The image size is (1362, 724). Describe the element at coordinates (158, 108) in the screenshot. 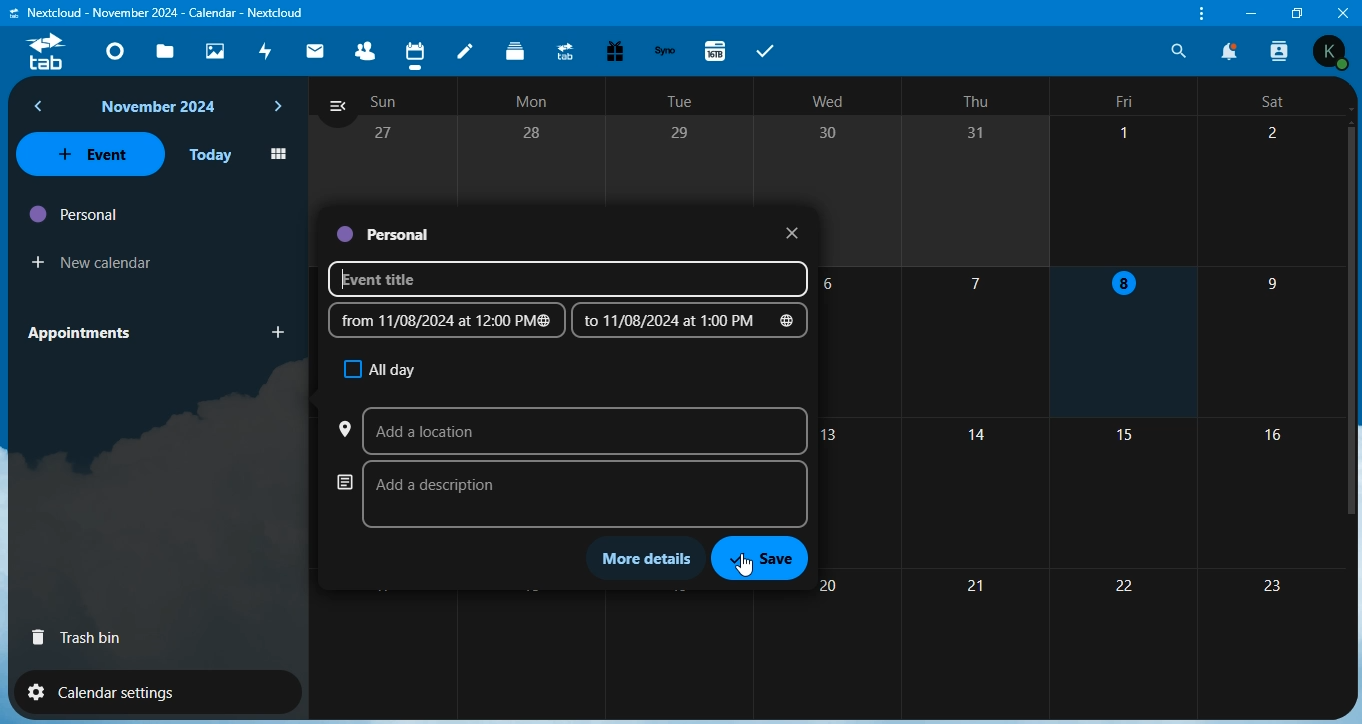

I see `text` at that location.